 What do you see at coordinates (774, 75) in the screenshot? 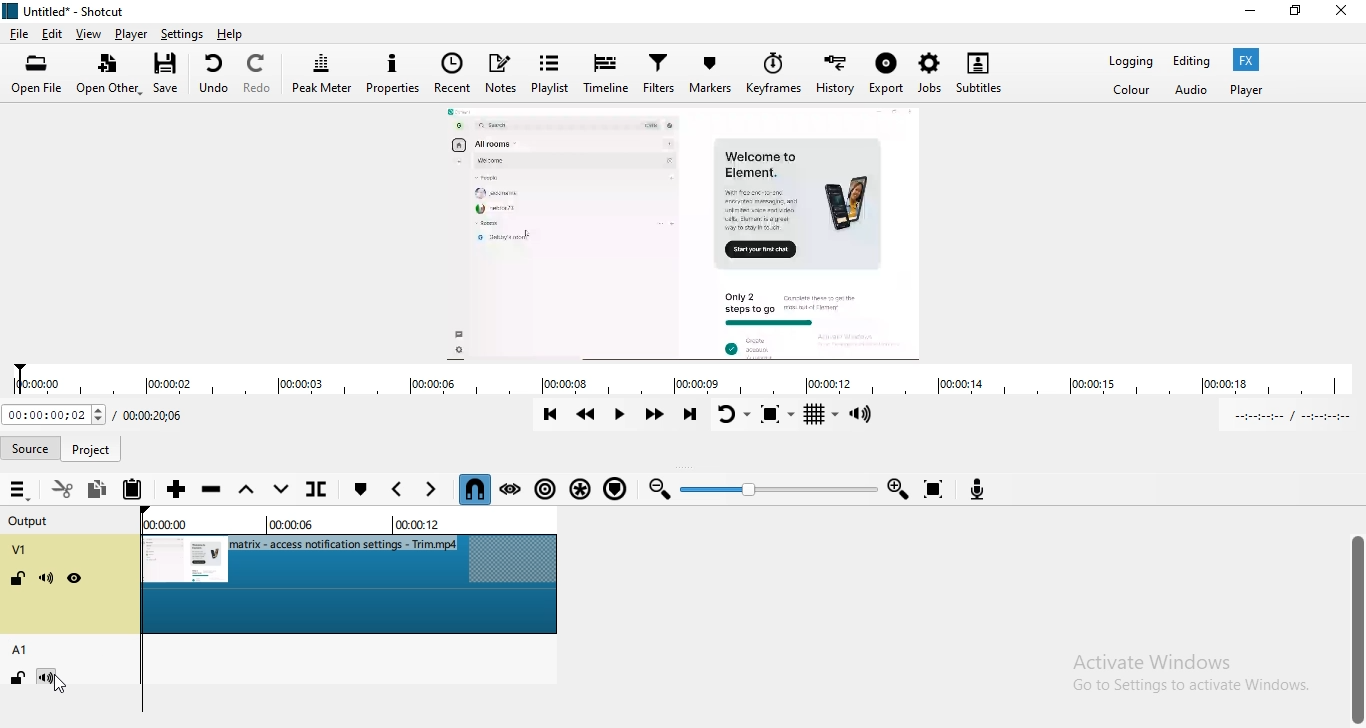
I see `Keyframes` at bounding box center [774, 75].